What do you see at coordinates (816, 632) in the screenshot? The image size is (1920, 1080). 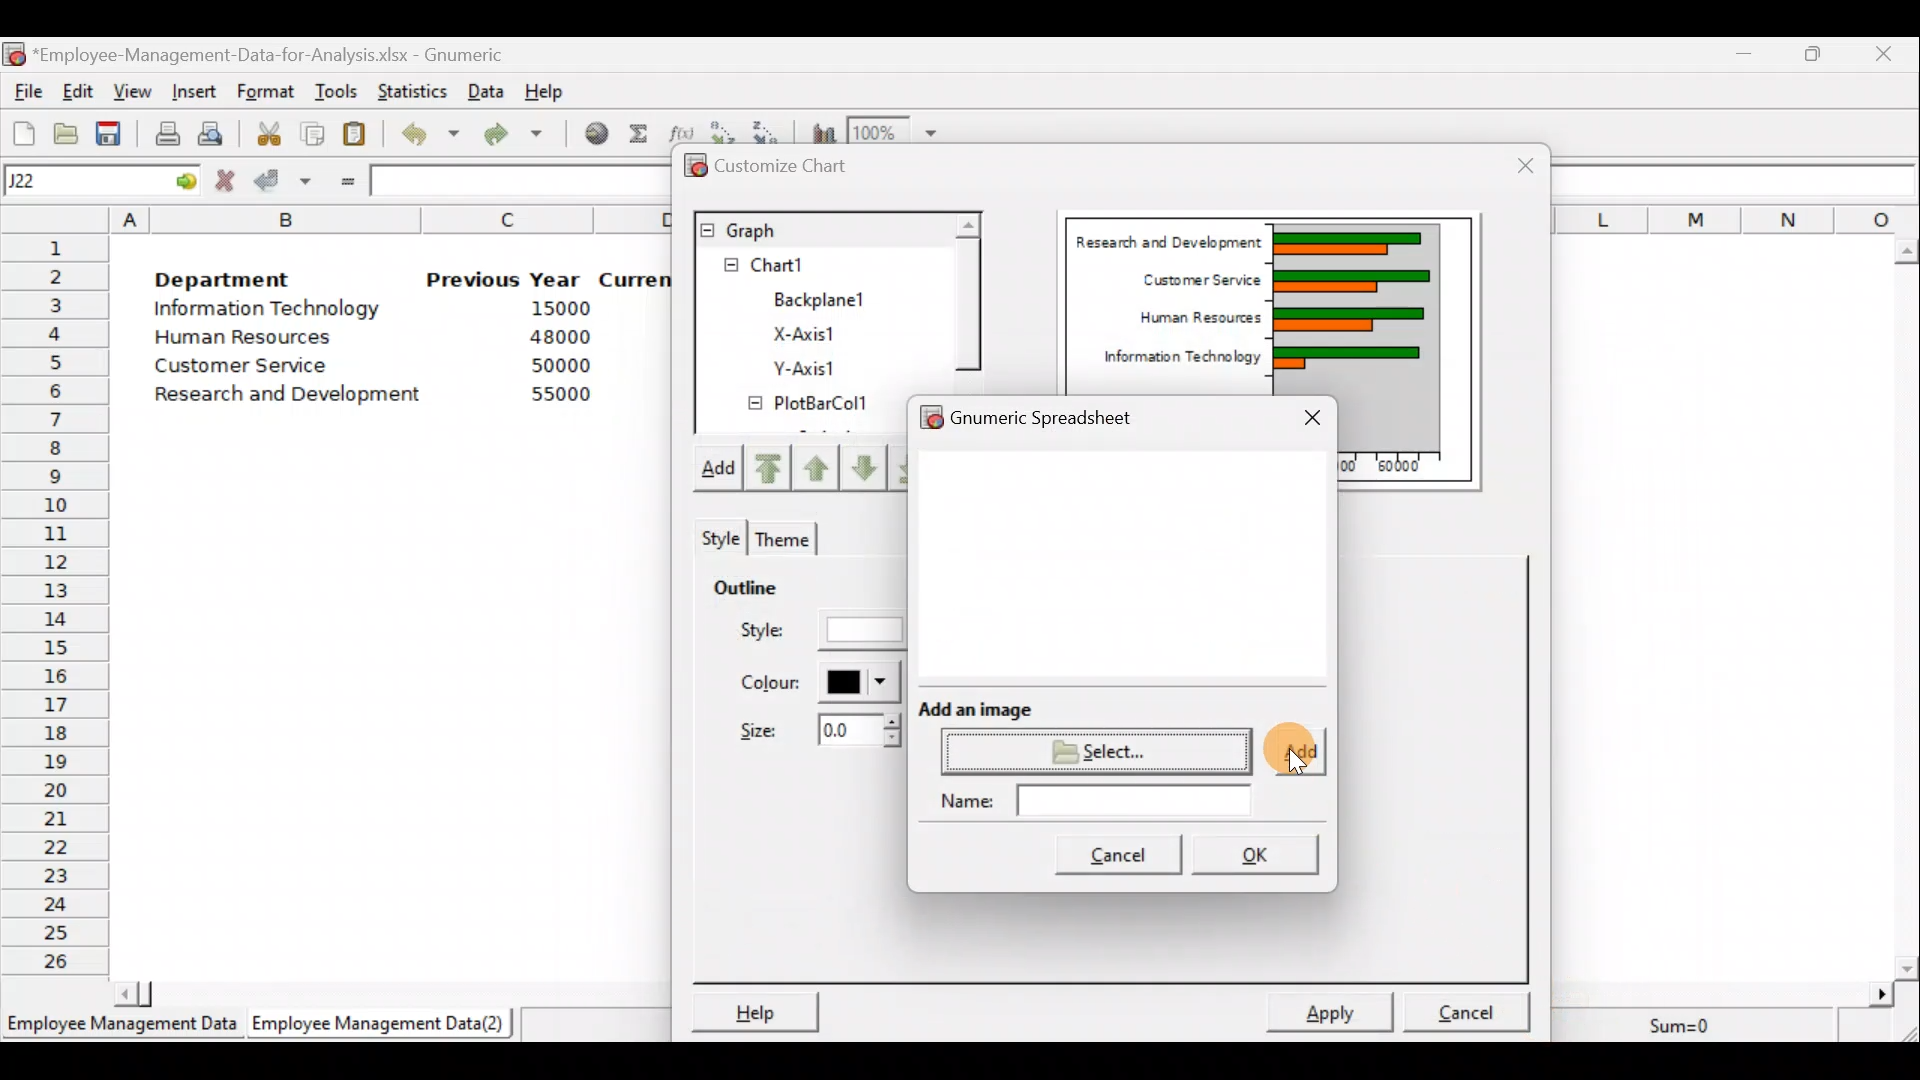 I see `Style` at bounding box center [816, 632].